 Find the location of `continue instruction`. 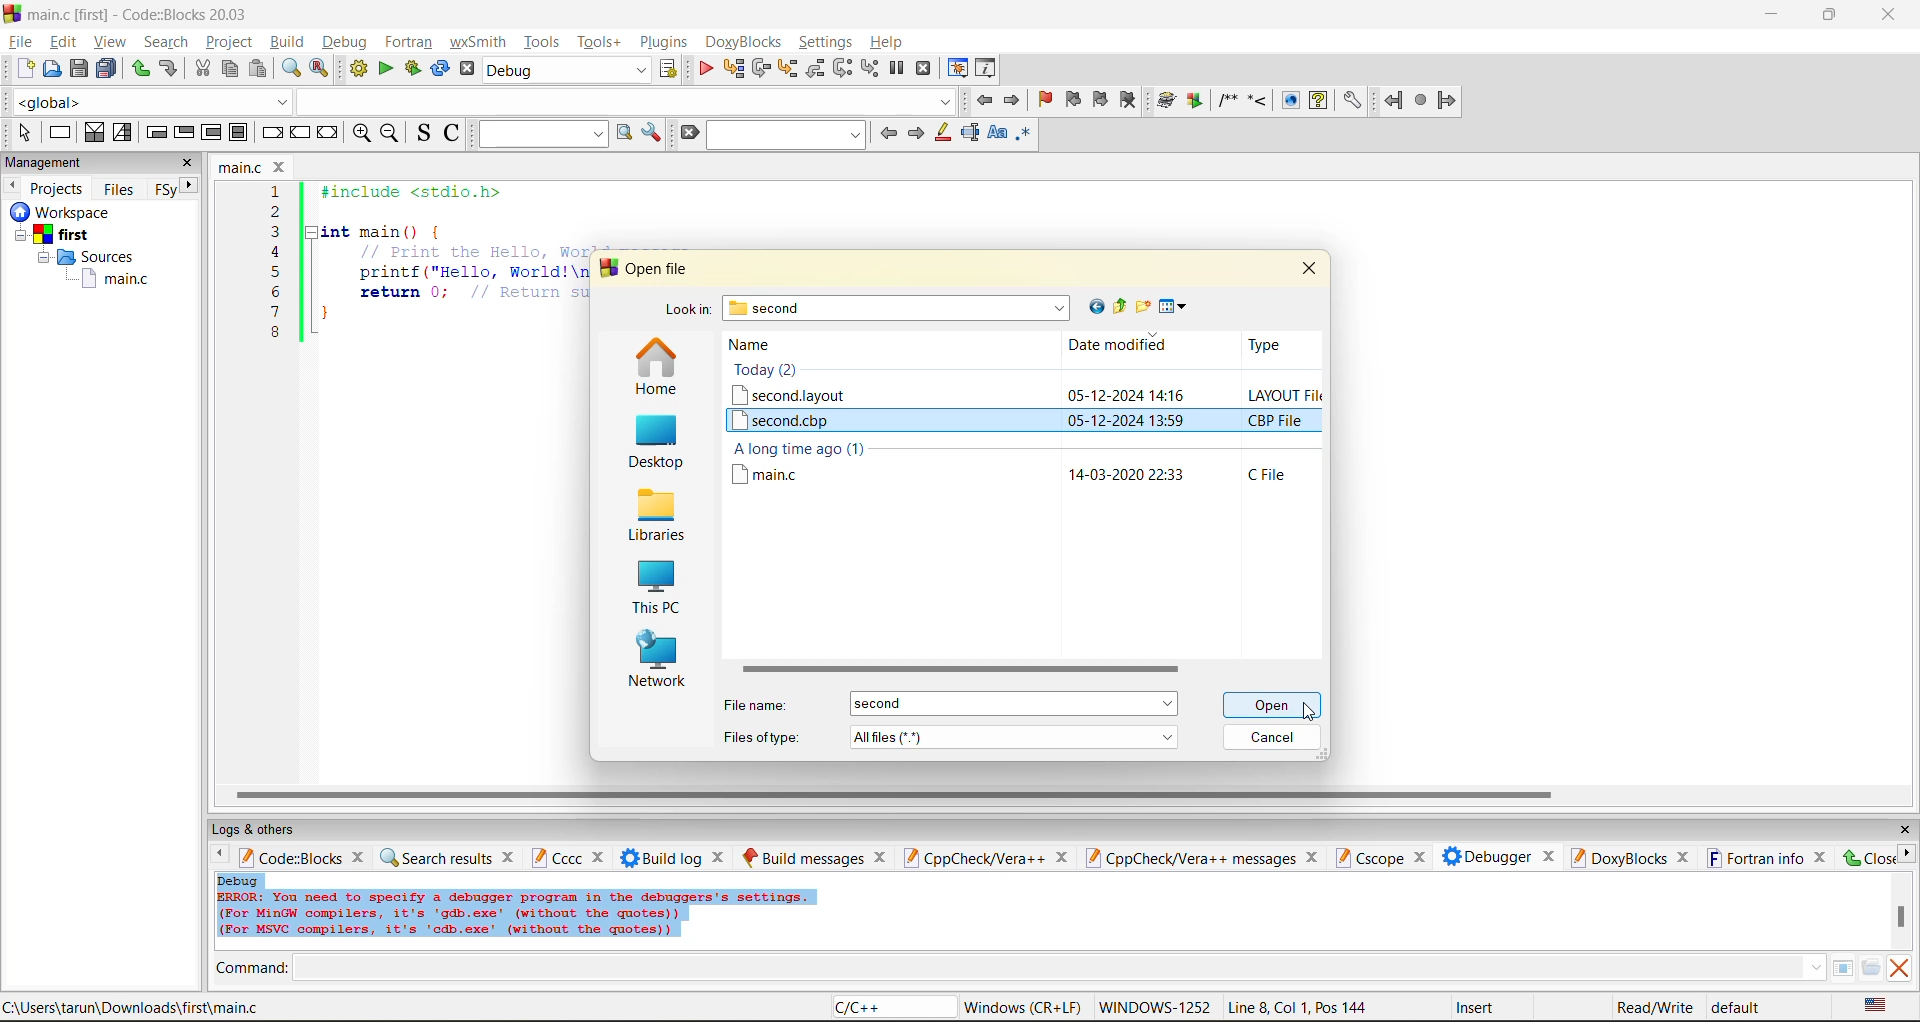

continue instruction is located at coordinates (299, 134).